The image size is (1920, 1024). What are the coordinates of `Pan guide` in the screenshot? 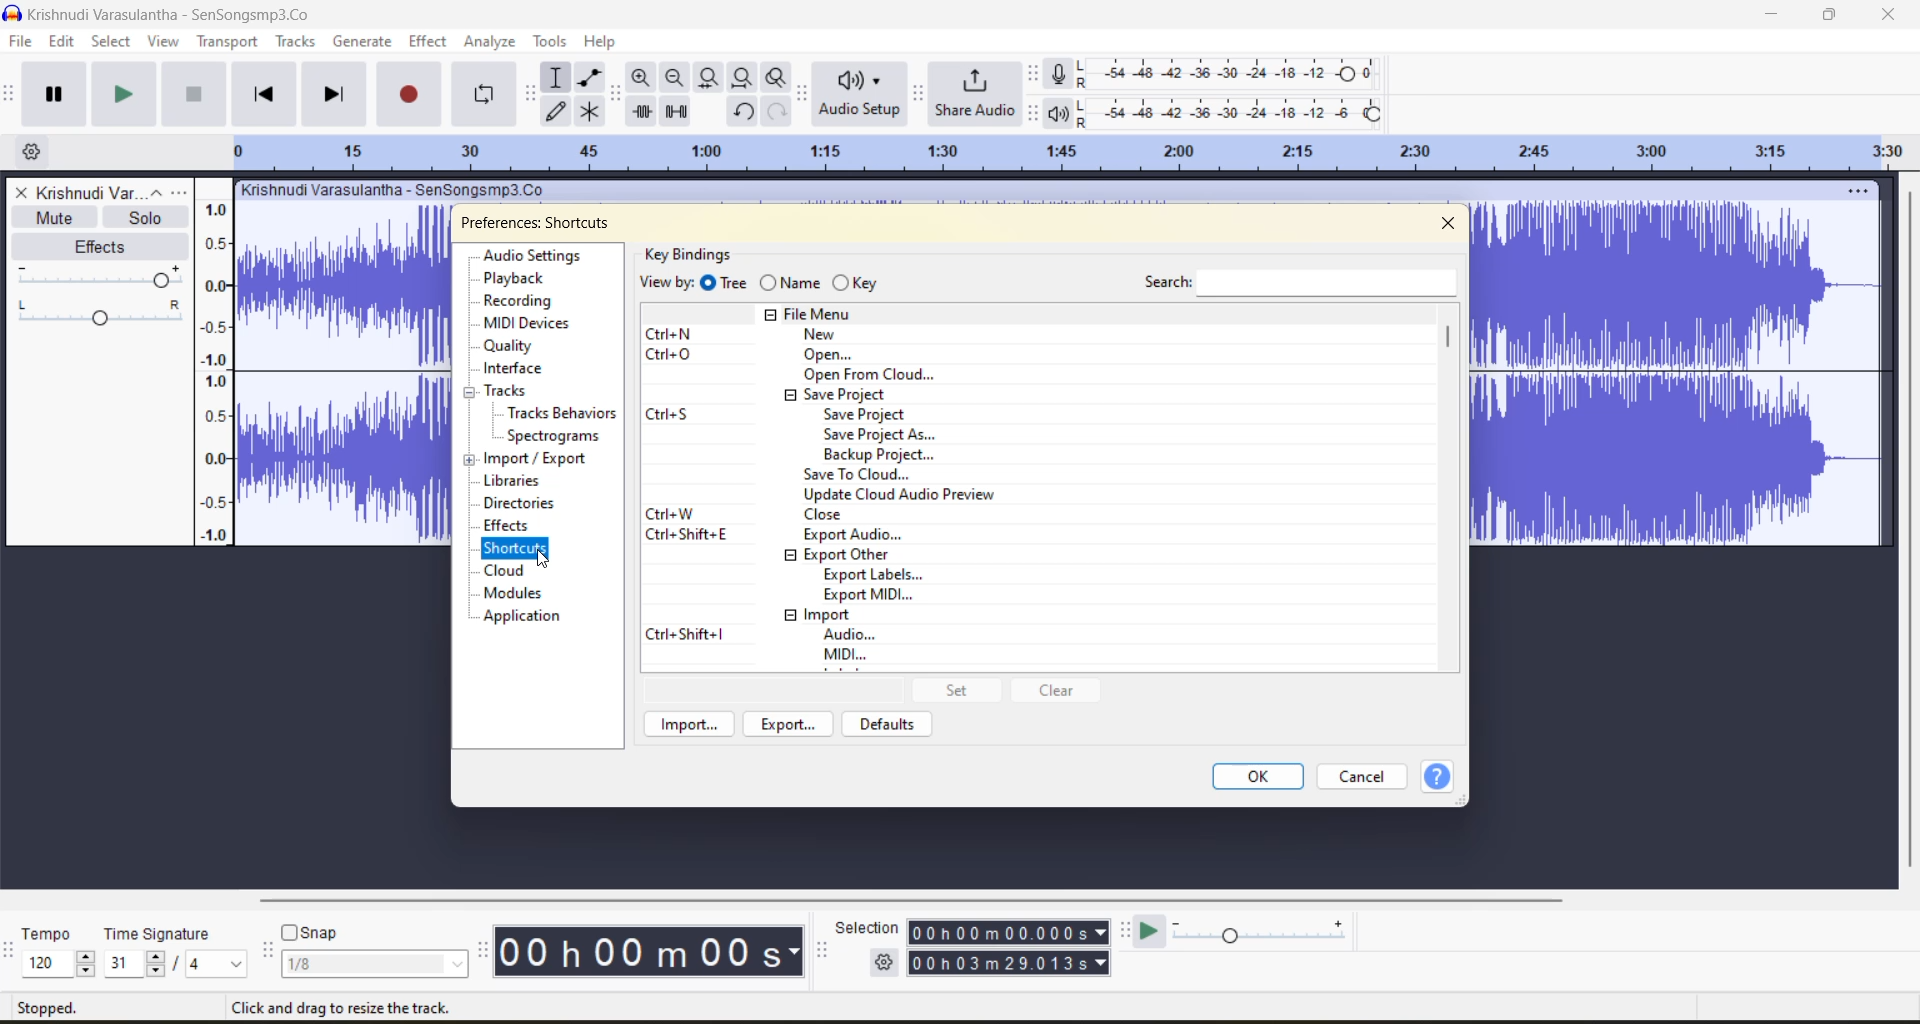 It's located at (164, 306).